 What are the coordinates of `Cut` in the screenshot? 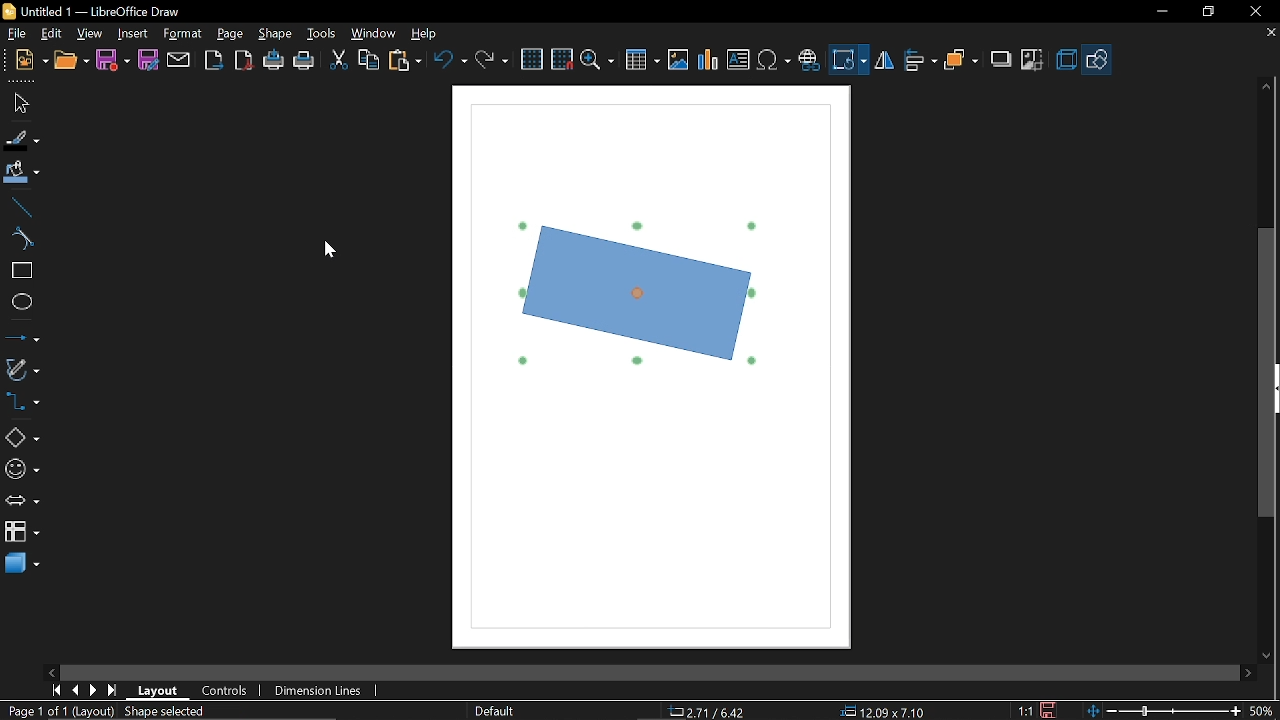 It's located at (338, 61).